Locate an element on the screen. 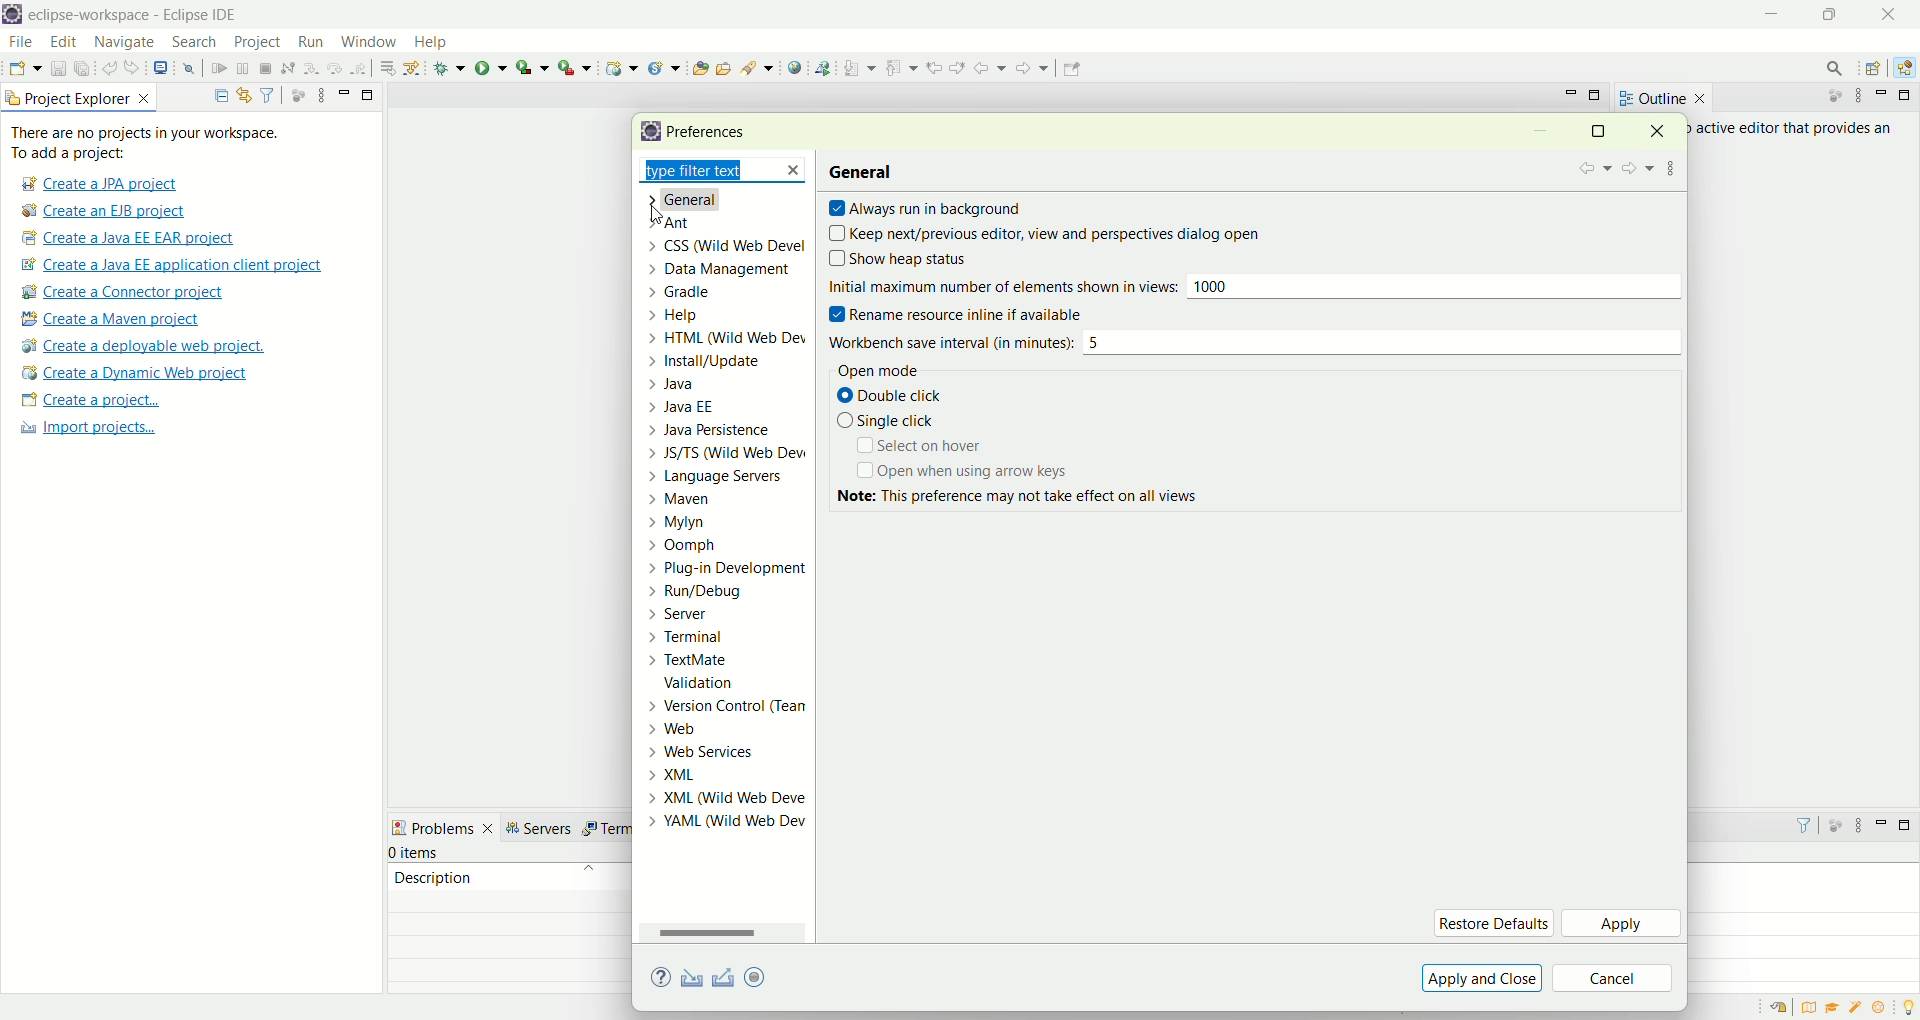 Image resolution: width=1920 pixels, height=1020 pixels. filter is located at coordinates (267, 94).